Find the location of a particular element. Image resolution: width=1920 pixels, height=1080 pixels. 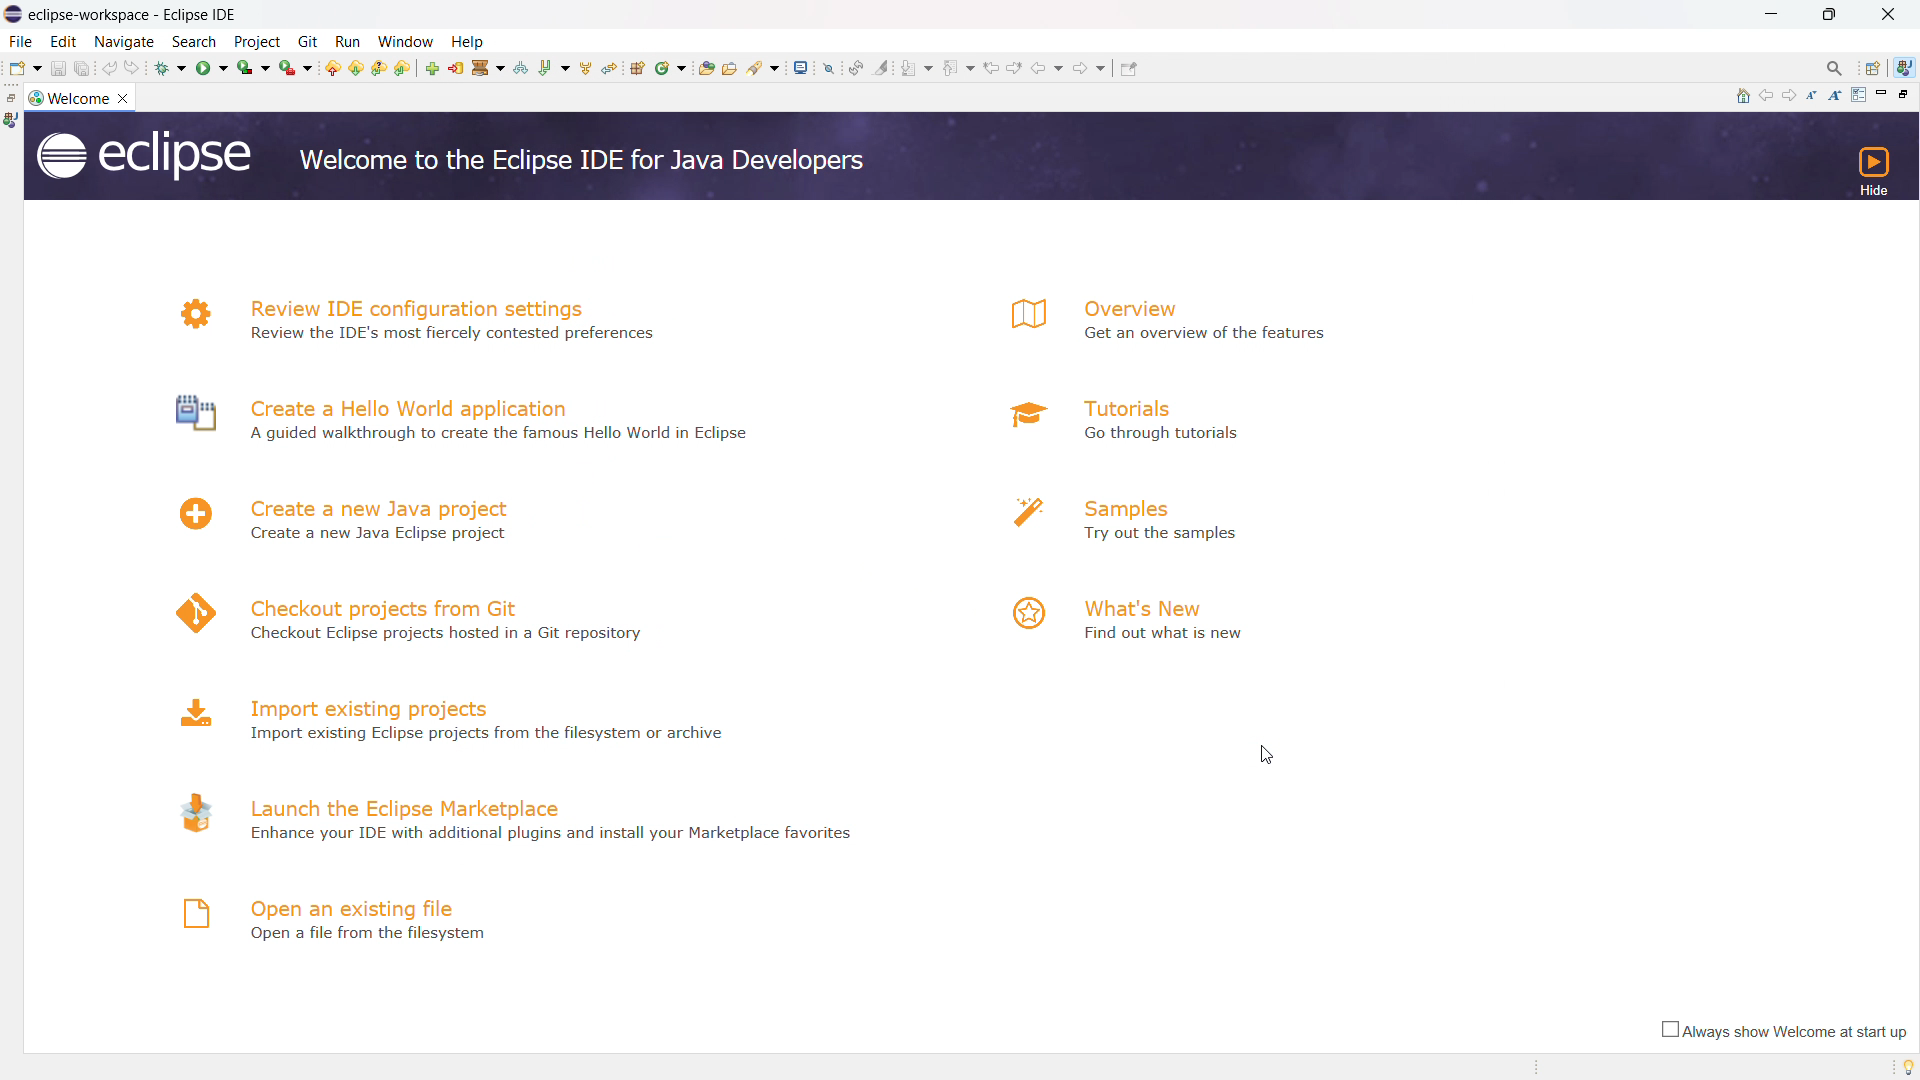

stash away changes is located at coordinates (487, 67).